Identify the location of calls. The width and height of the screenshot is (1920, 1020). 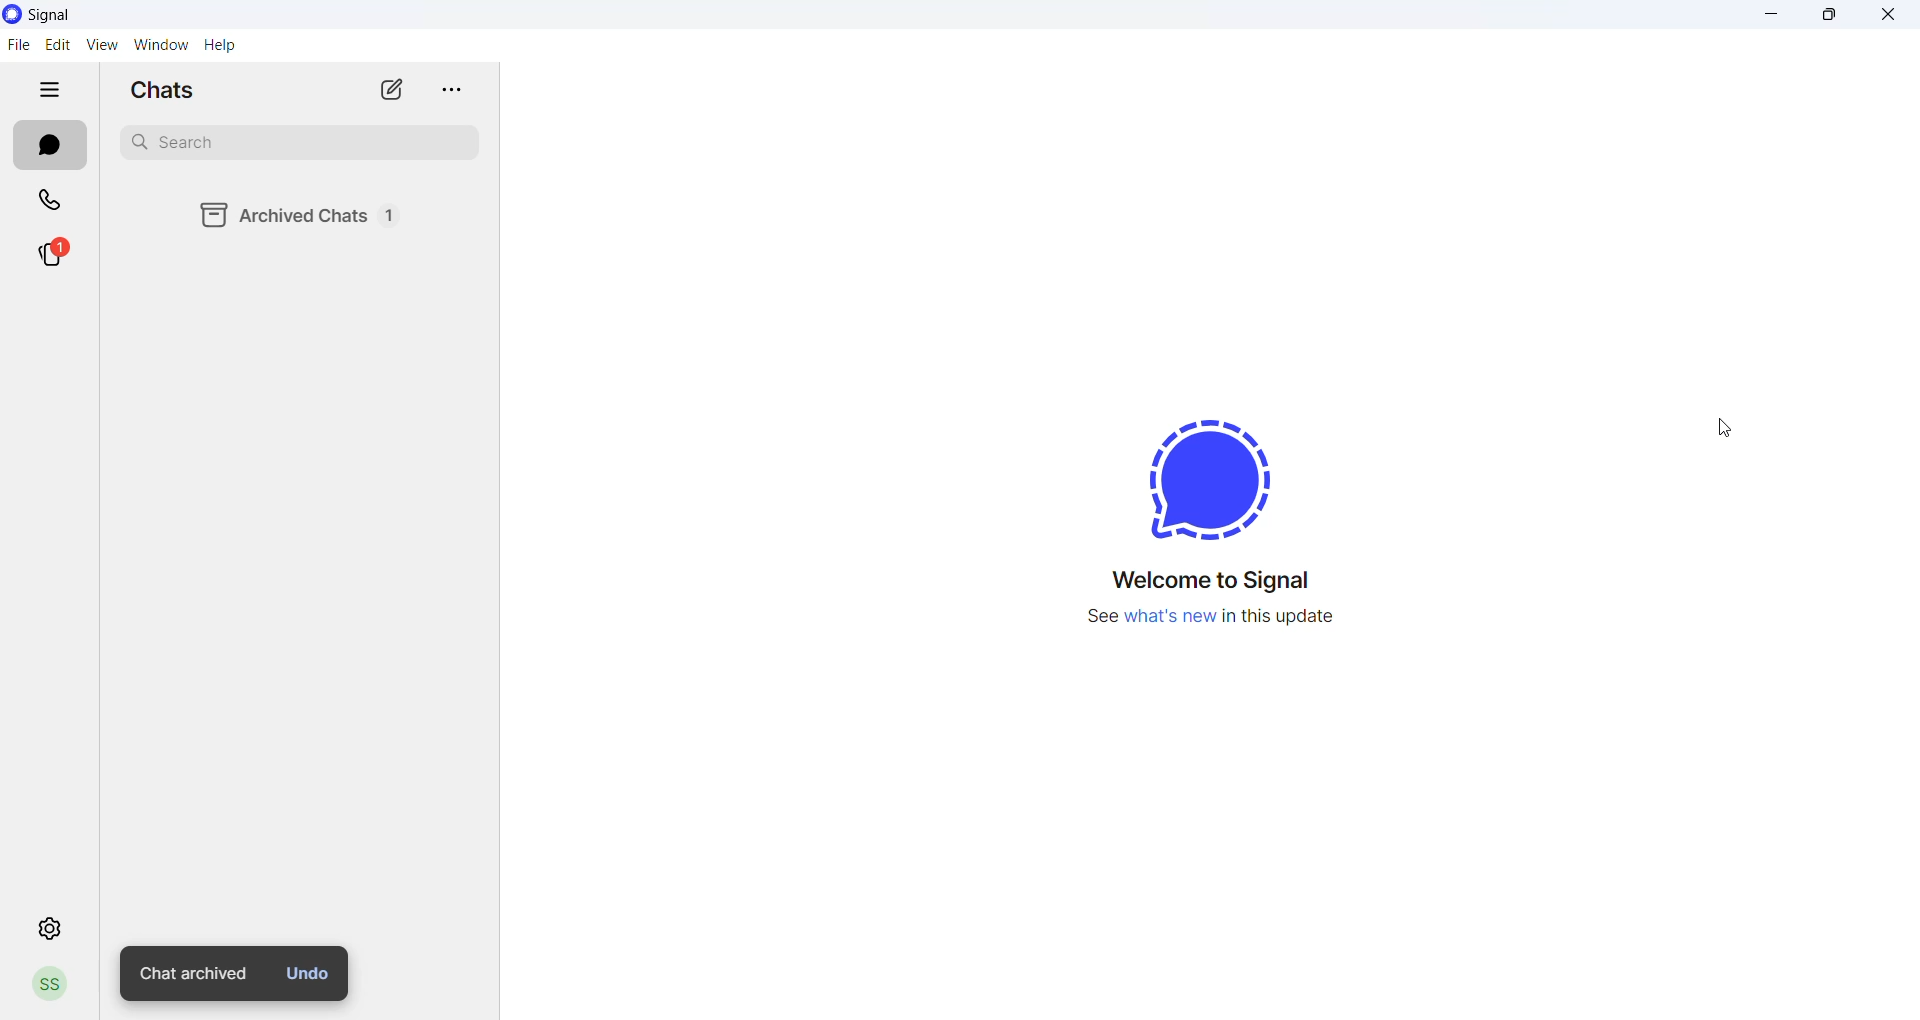
(58, 201).